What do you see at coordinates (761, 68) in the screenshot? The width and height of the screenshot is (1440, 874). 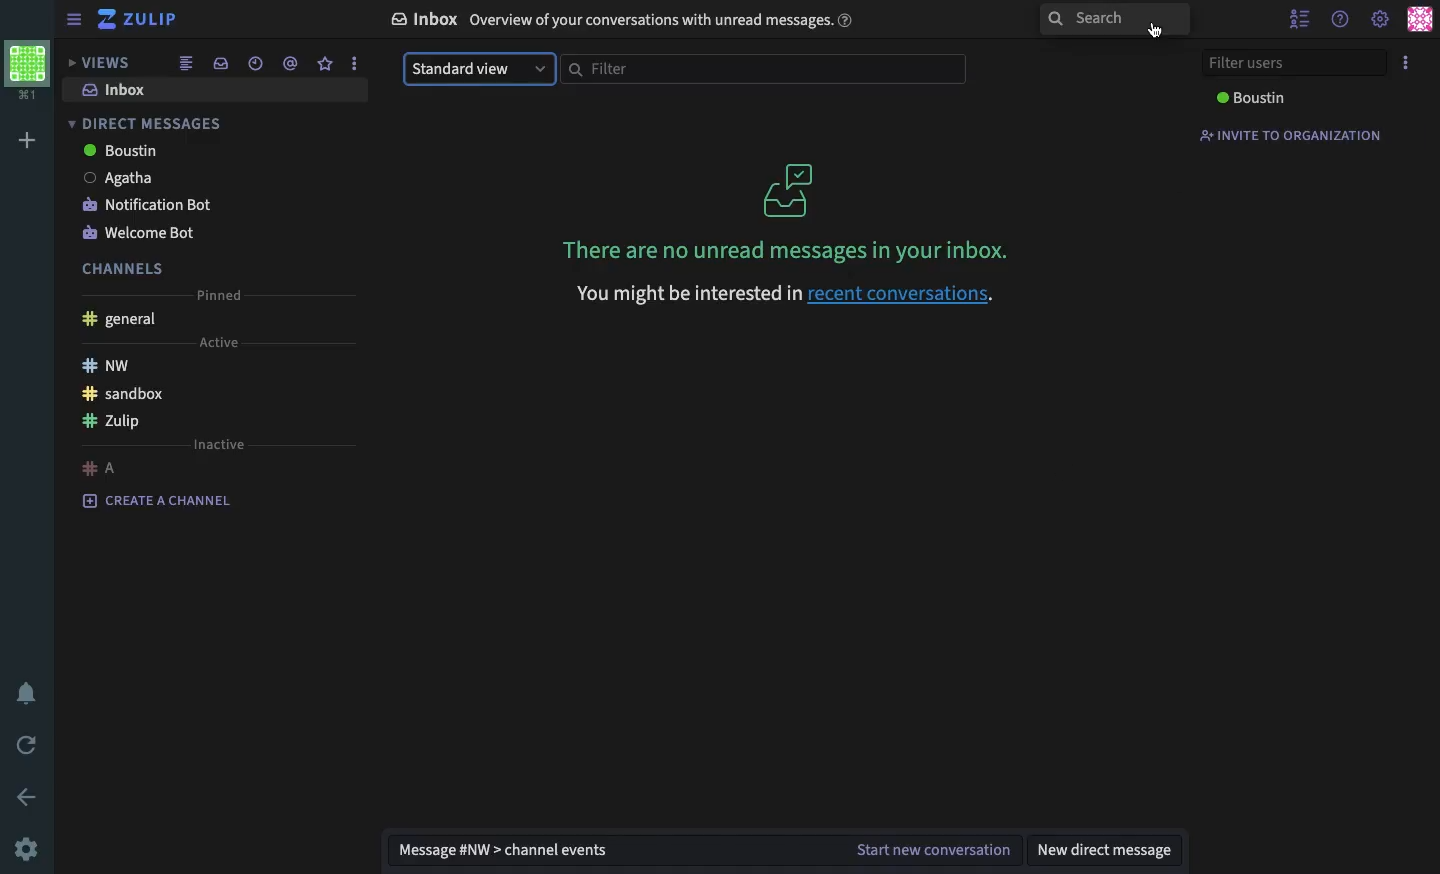 I see `filter` at bounding box center [761, 68].